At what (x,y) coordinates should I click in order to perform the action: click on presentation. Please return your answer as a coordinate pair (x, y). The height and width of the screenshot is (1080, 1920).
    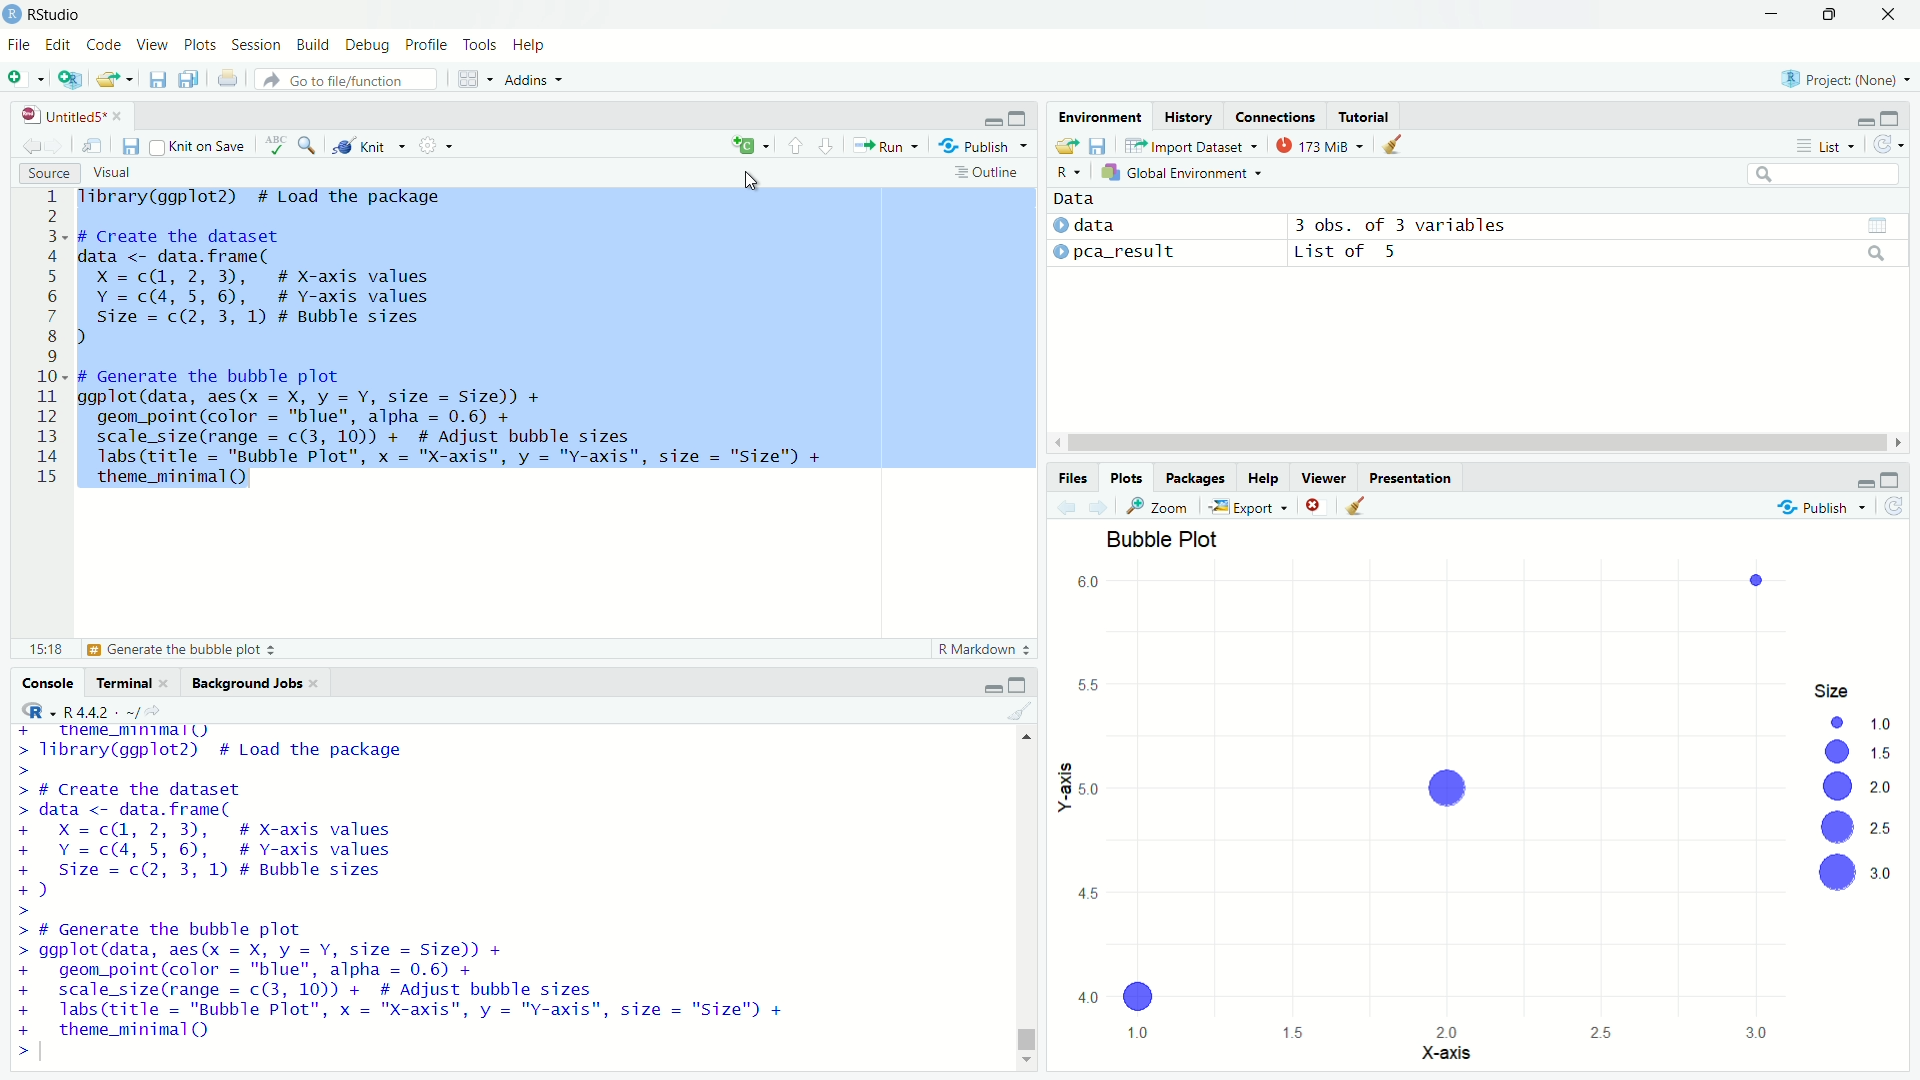
    Looking at the image, I should click on (1410, 478).